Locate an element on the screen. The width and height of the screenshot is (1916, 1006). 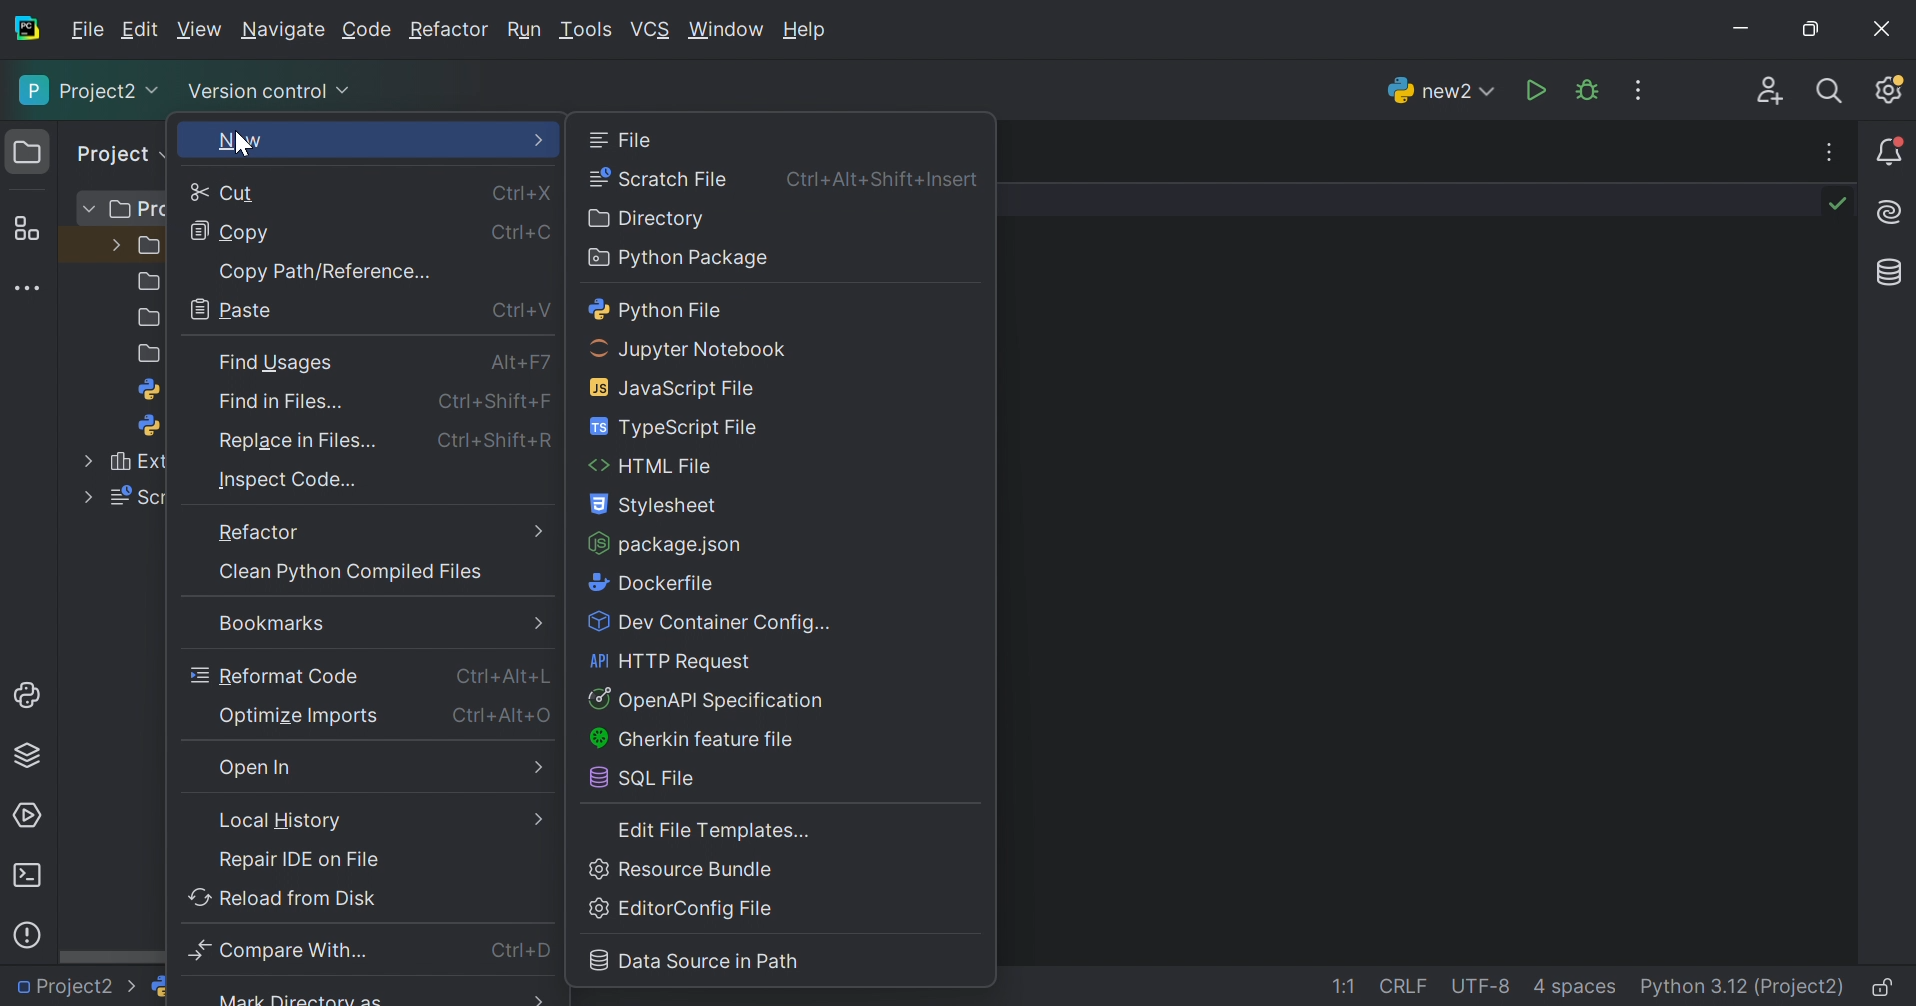
Gherkin feature file is located at coordinates (690, 740).